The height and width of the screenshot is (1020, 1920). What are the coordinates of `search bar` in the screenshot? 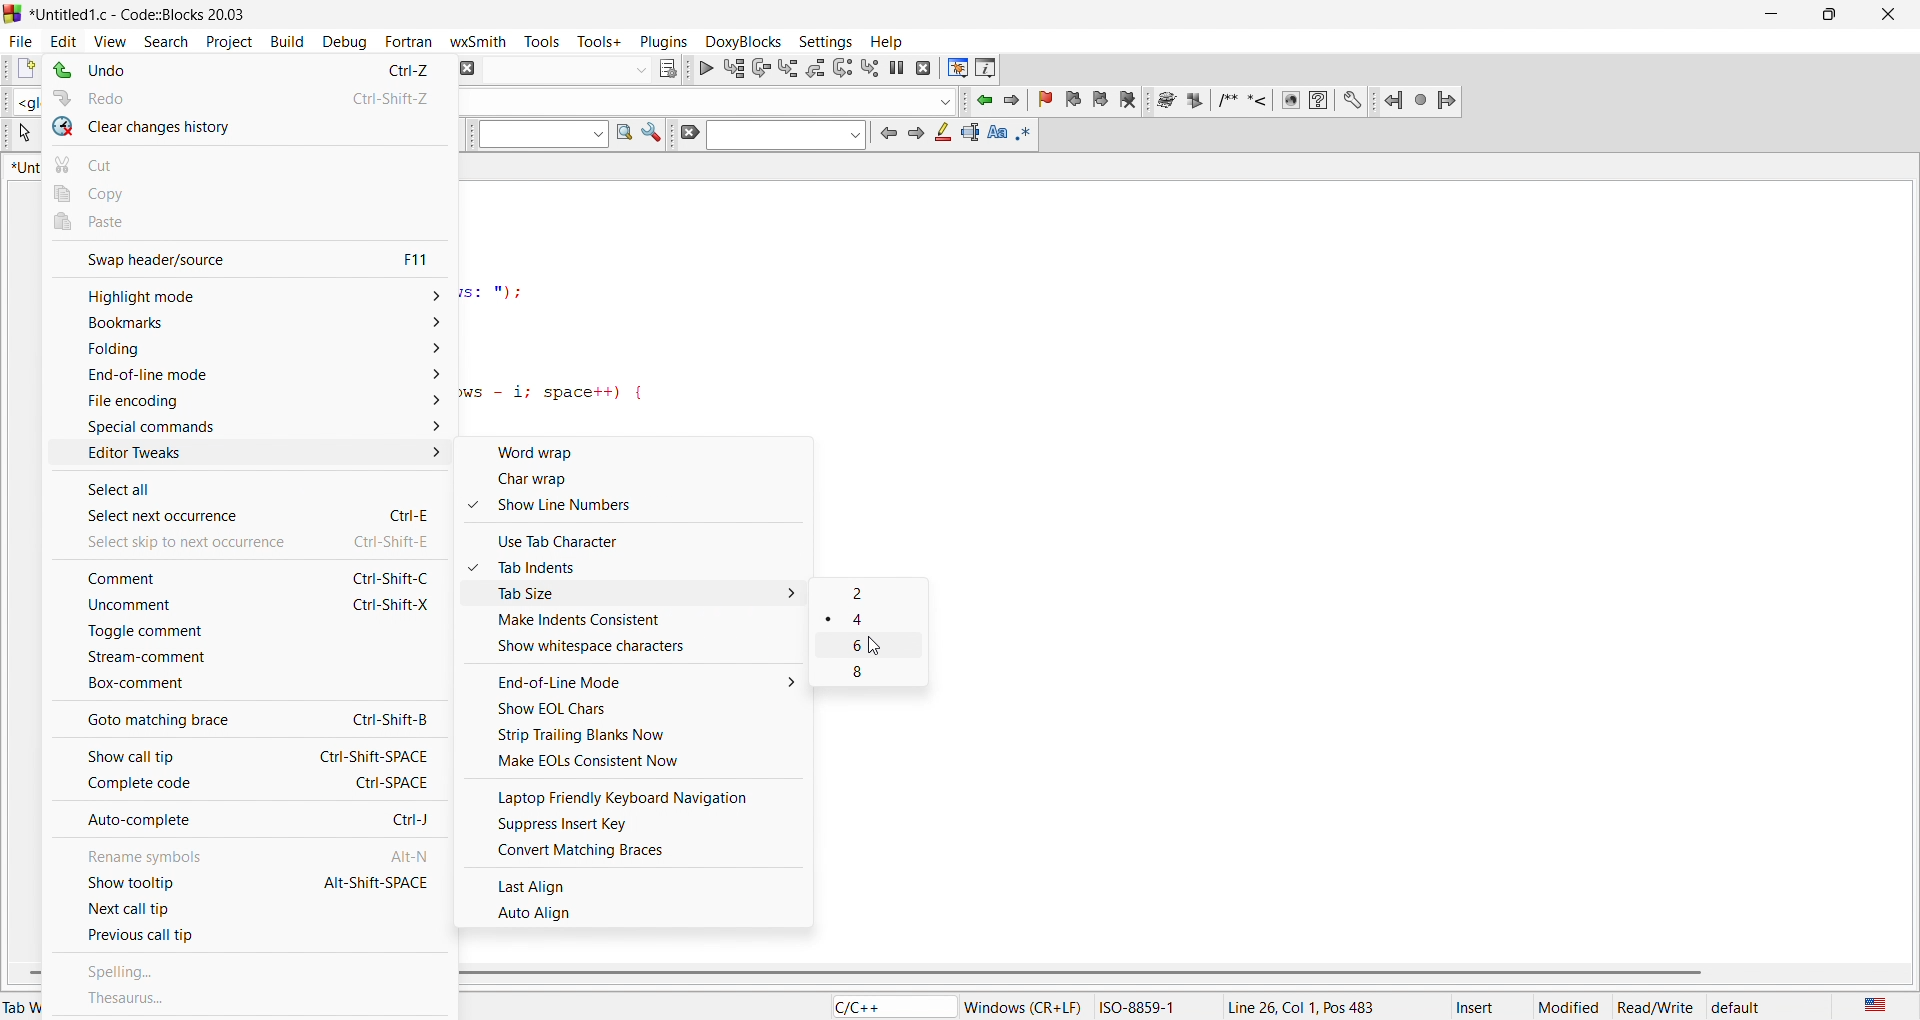 It's located at (785, 137).